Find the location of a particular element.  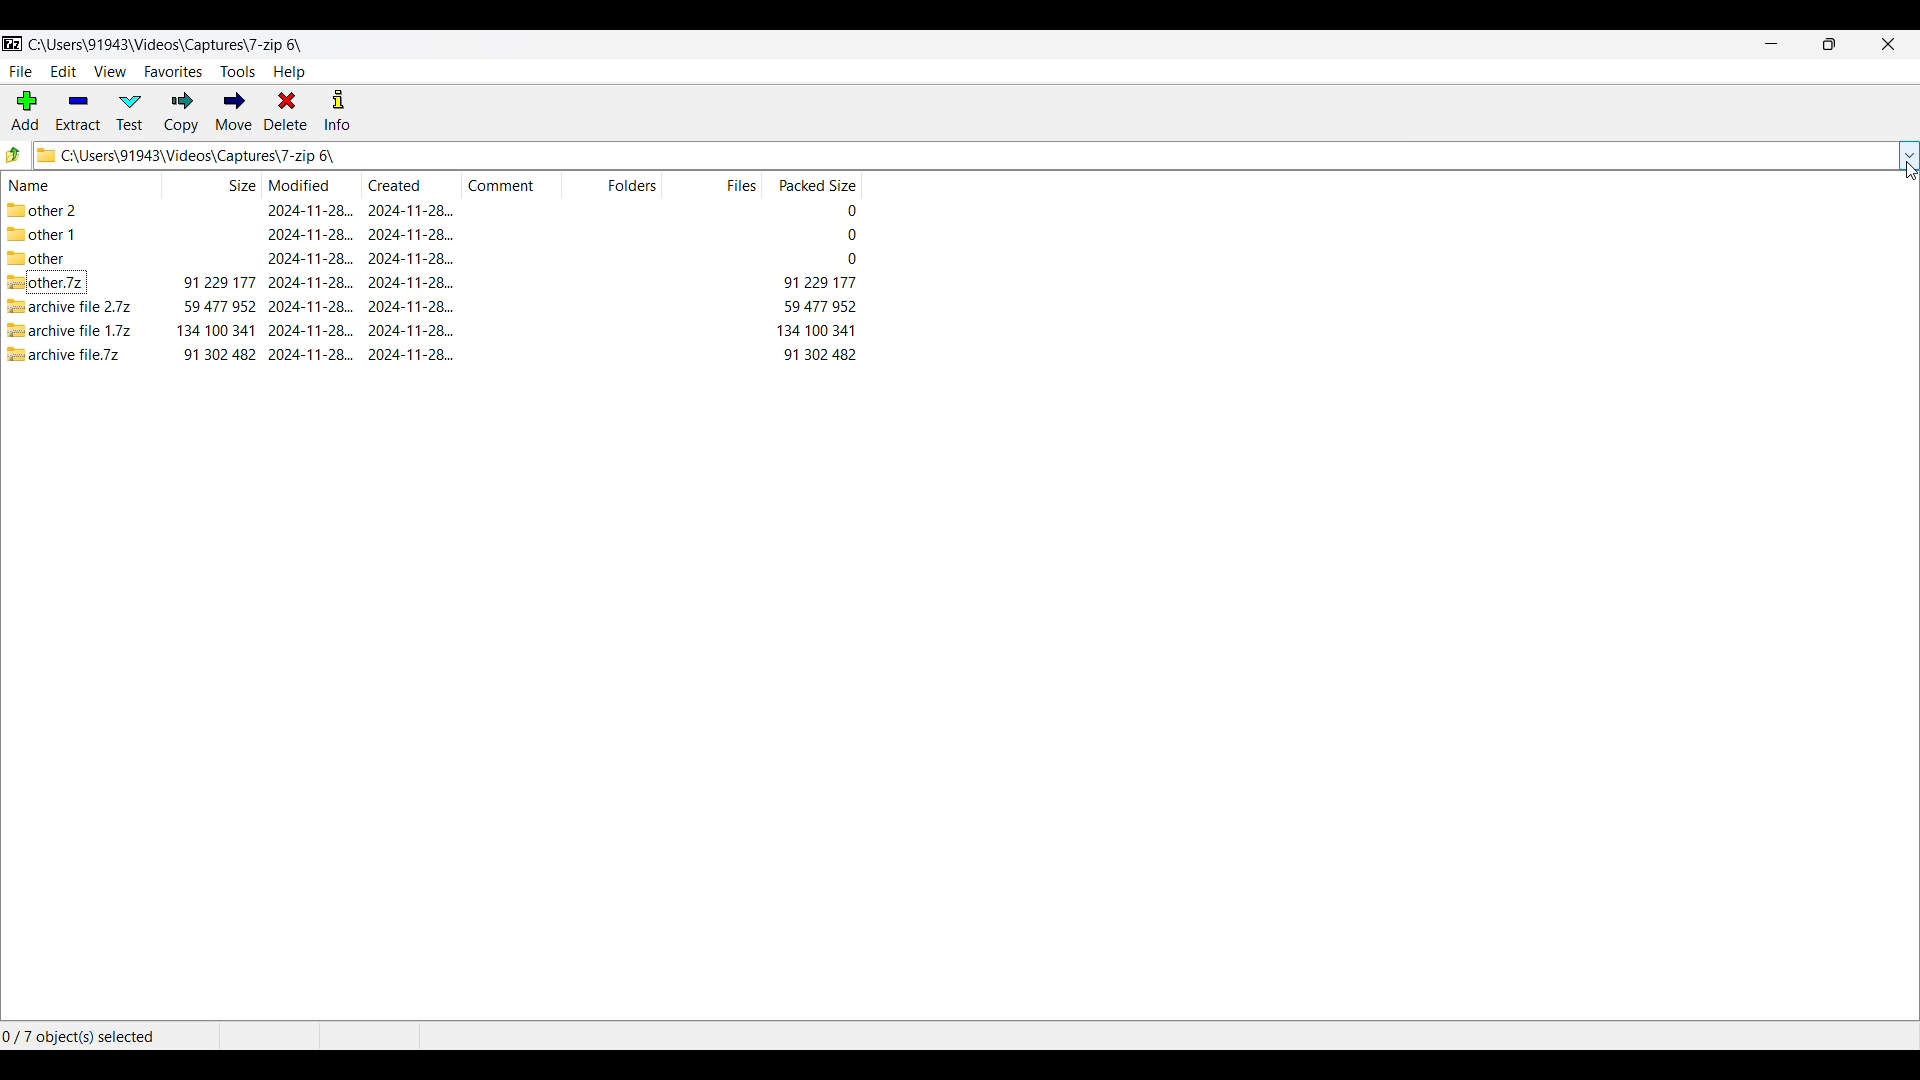

Location of current file is located at coordinates (166, 45).